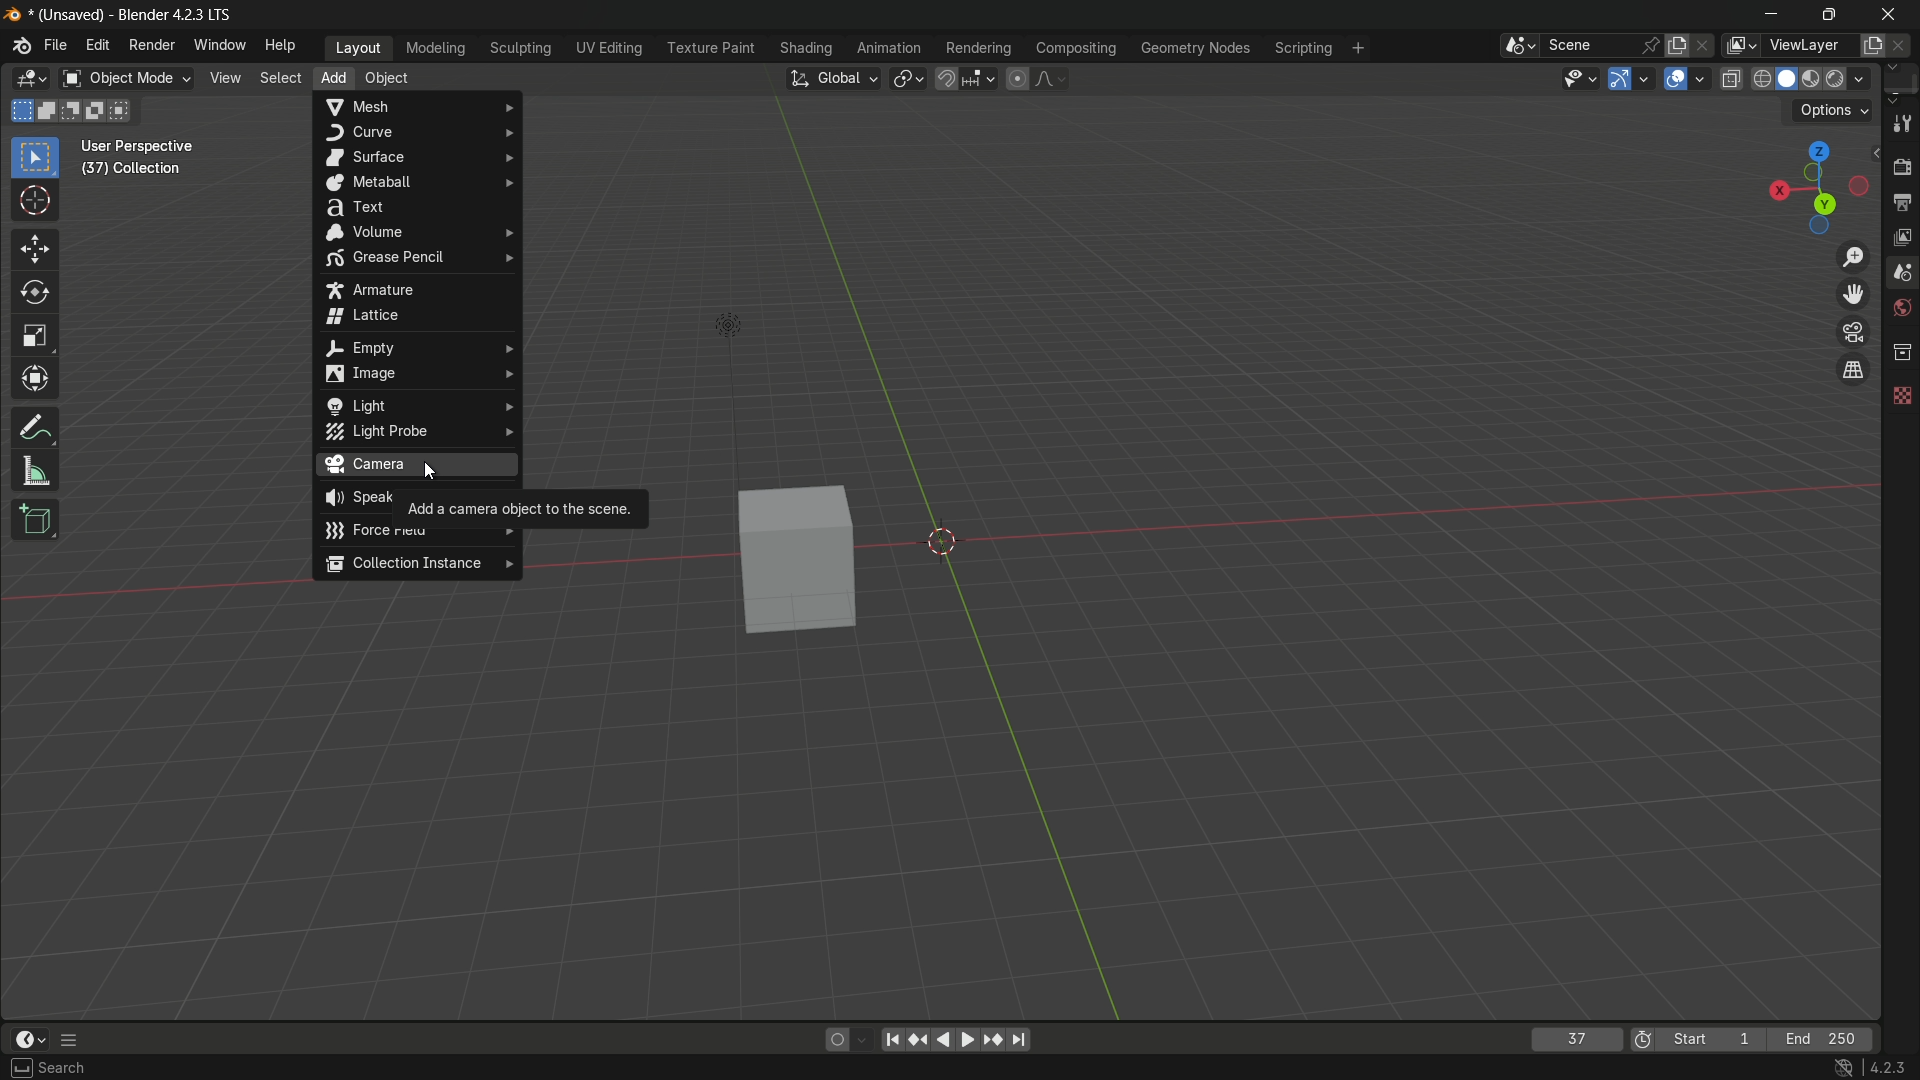 The width and height of the screenshot is (1920, 1080). I want to click on move the view, so click(1853, 295).